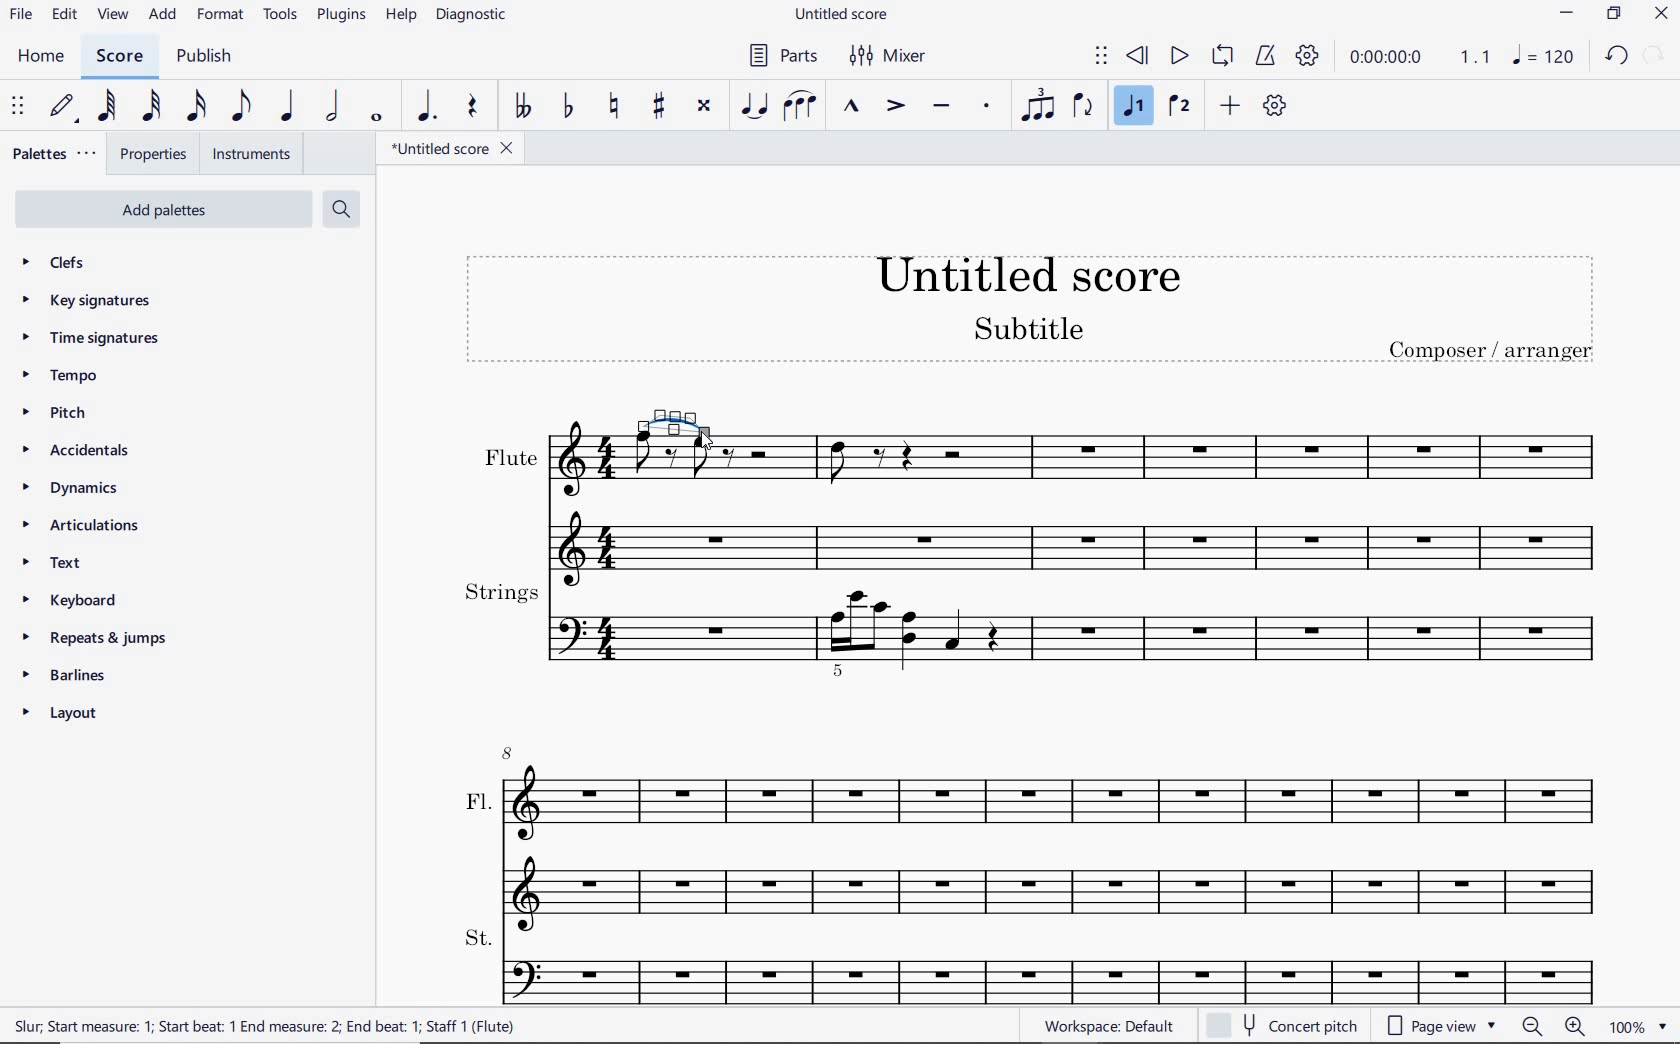 This screenshot has width=1680, height=1044. I want to click on close, so click(1664, 13).